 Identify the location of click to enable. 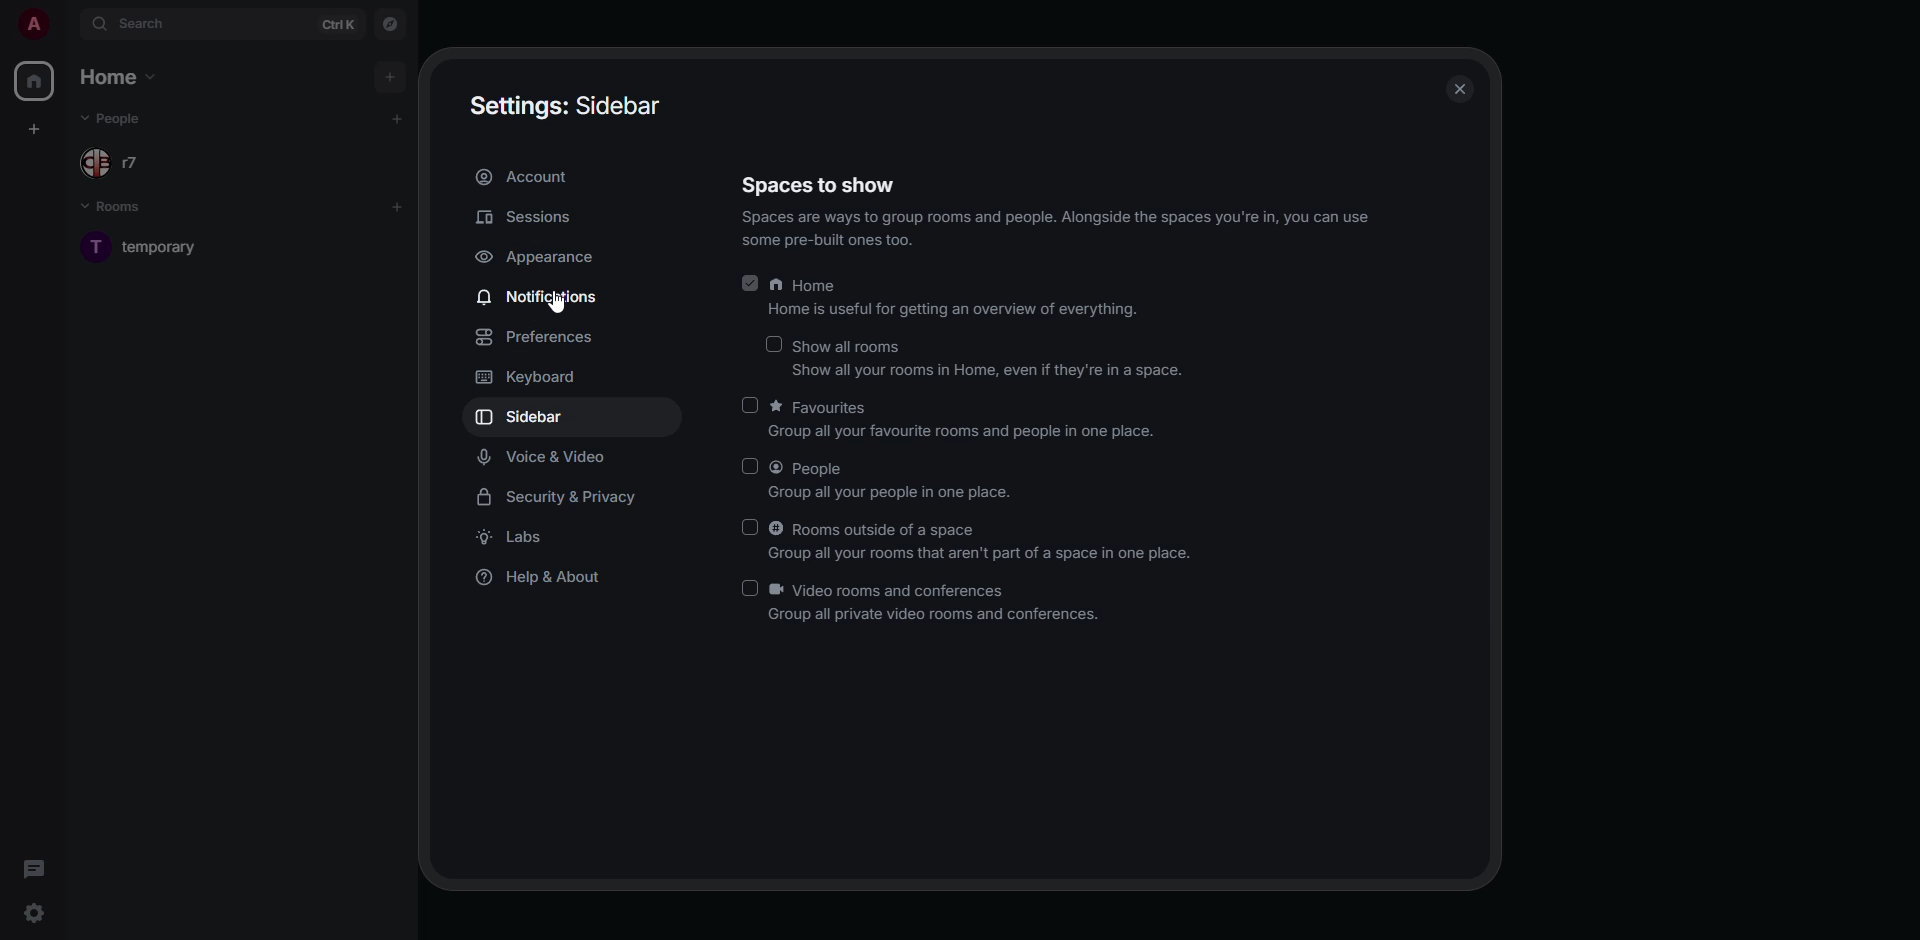
(753, 589).